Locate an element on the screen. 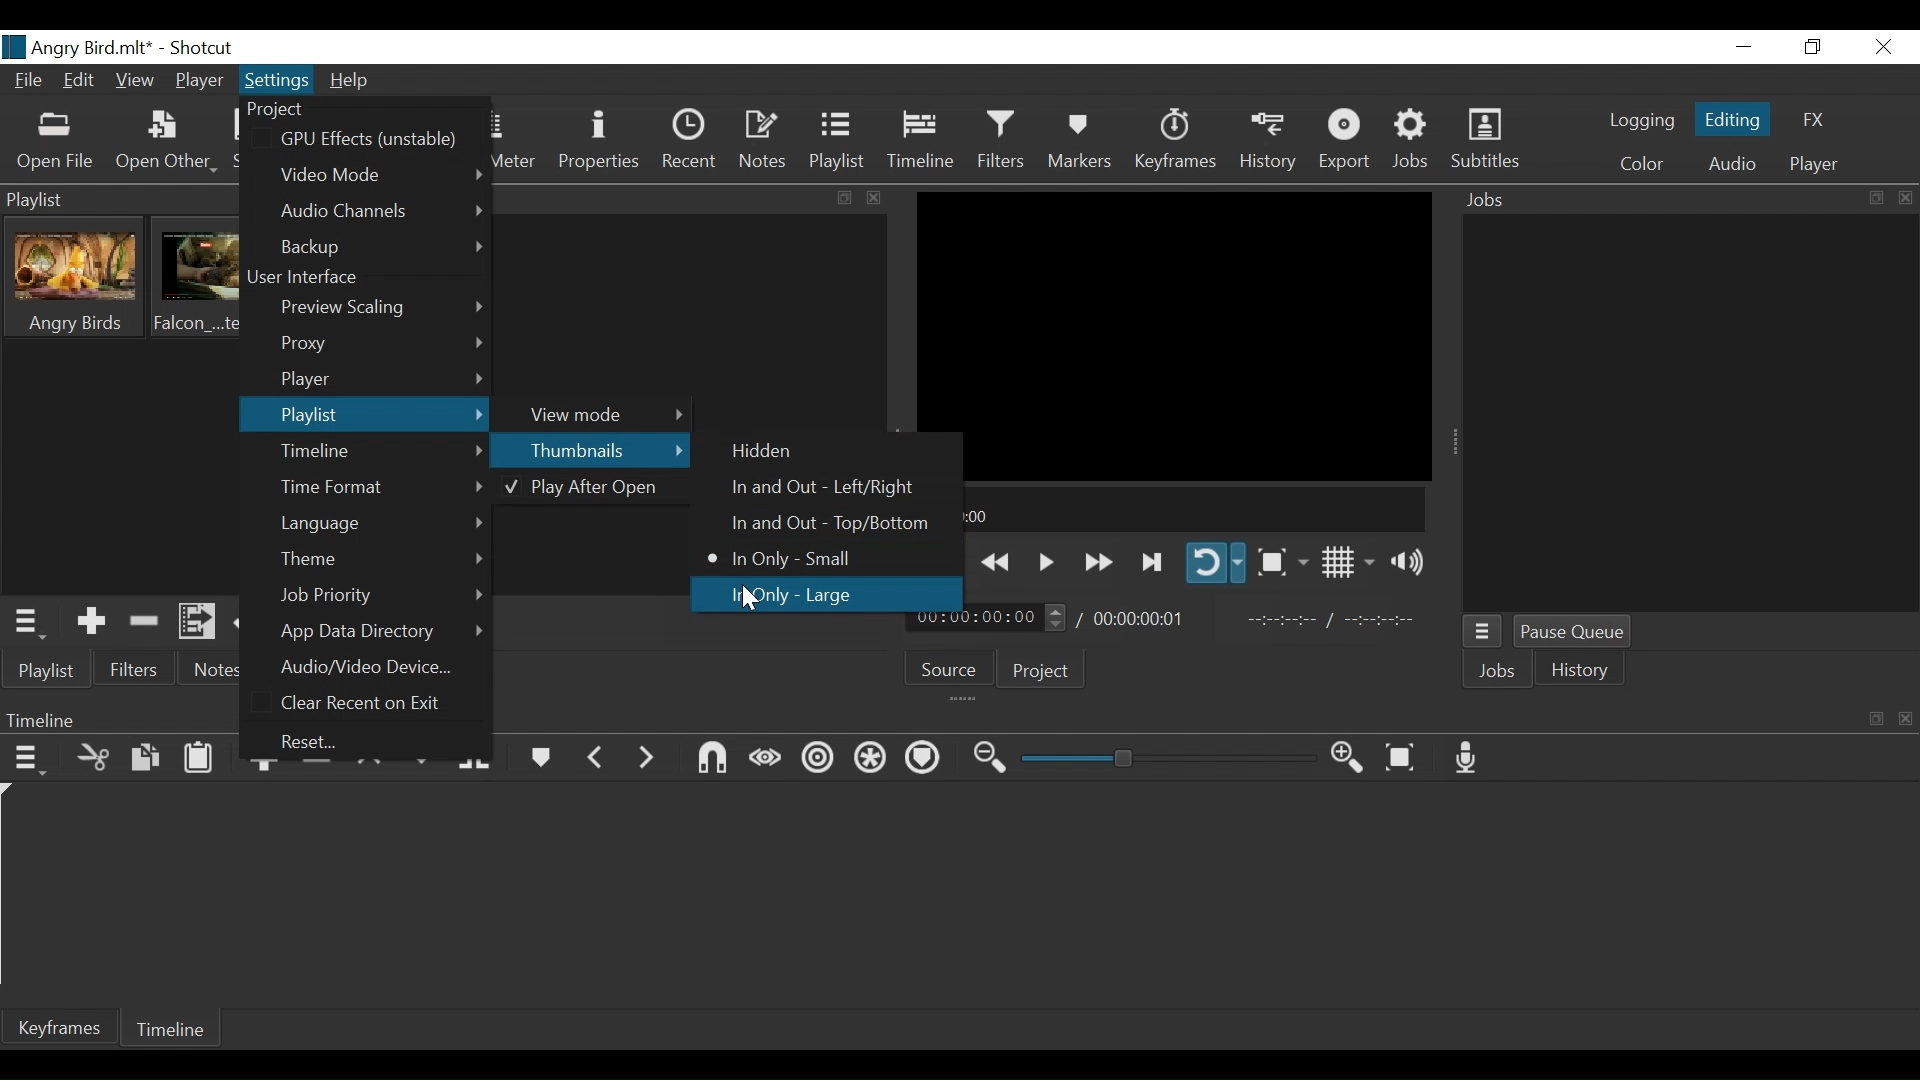  Toggle player looping is located at coordinates (1216, 563).